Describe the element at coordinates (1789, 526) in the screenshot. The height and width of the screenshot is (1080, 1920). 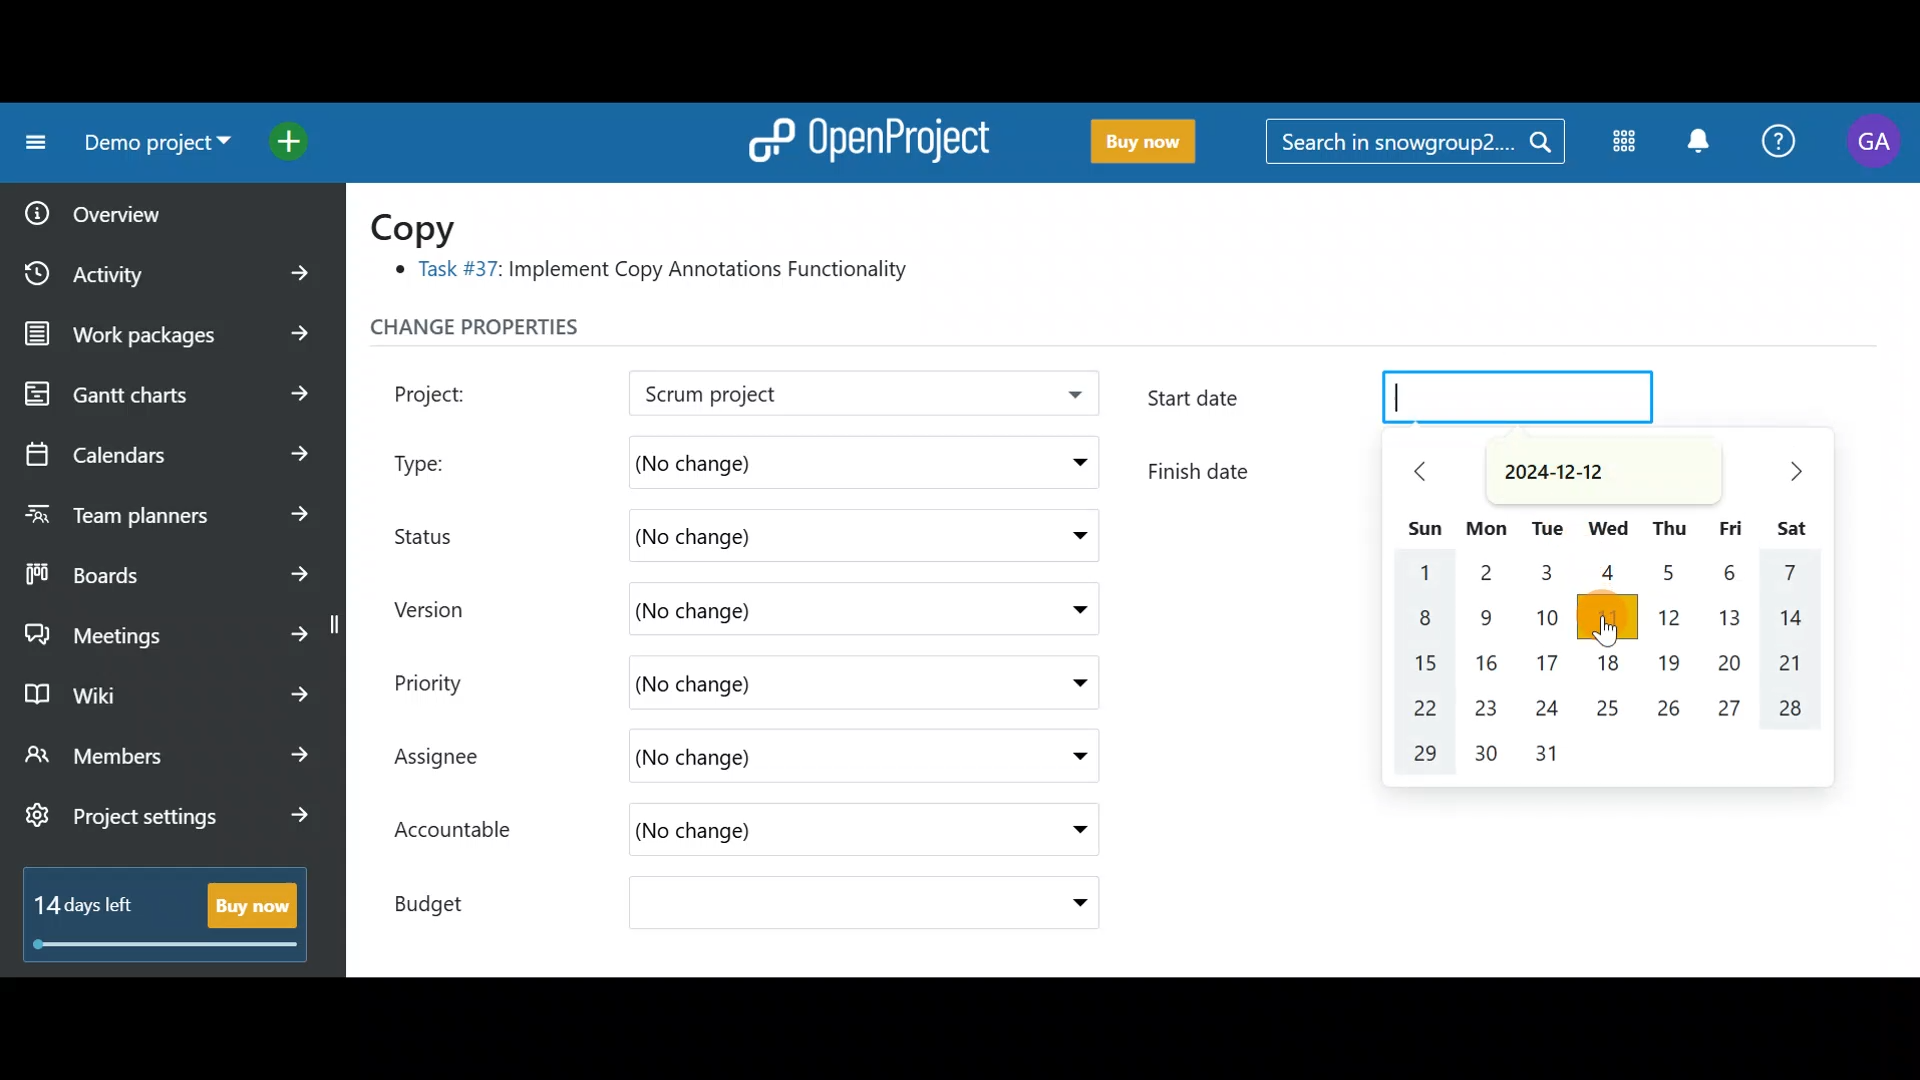
I see `Sat` at that location.